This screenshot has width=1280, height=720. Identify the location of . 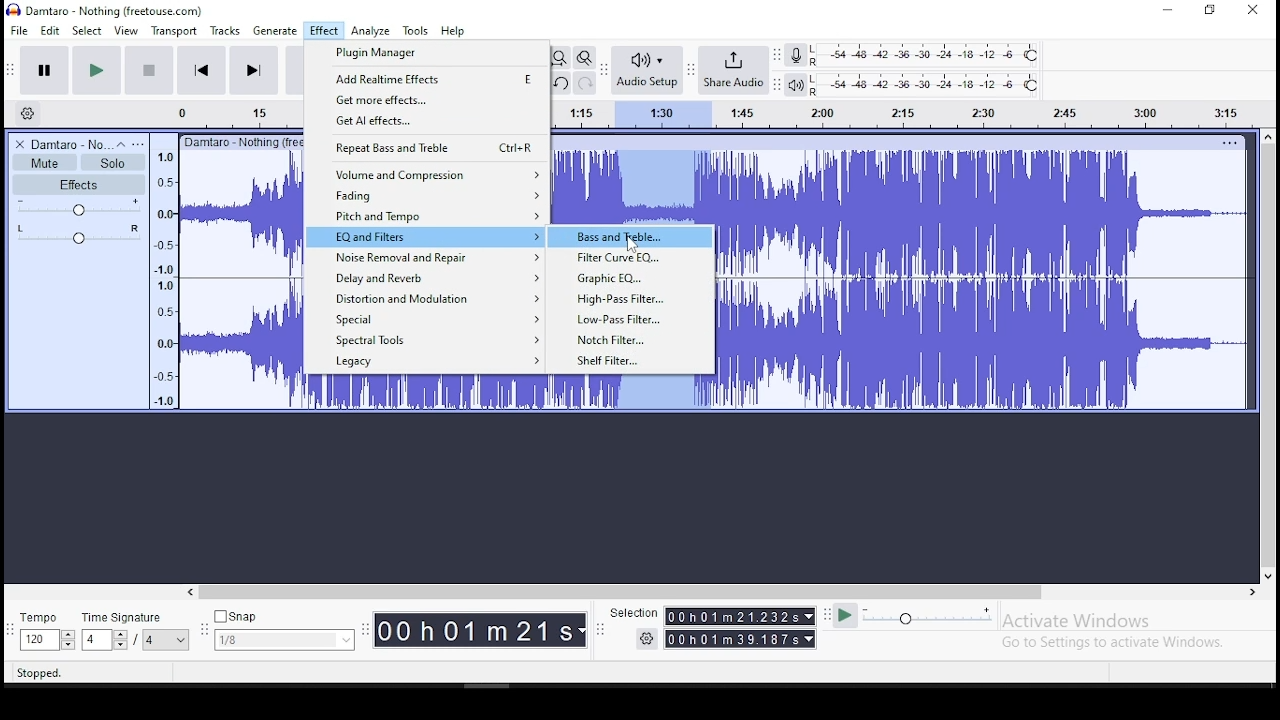
(241, 141).